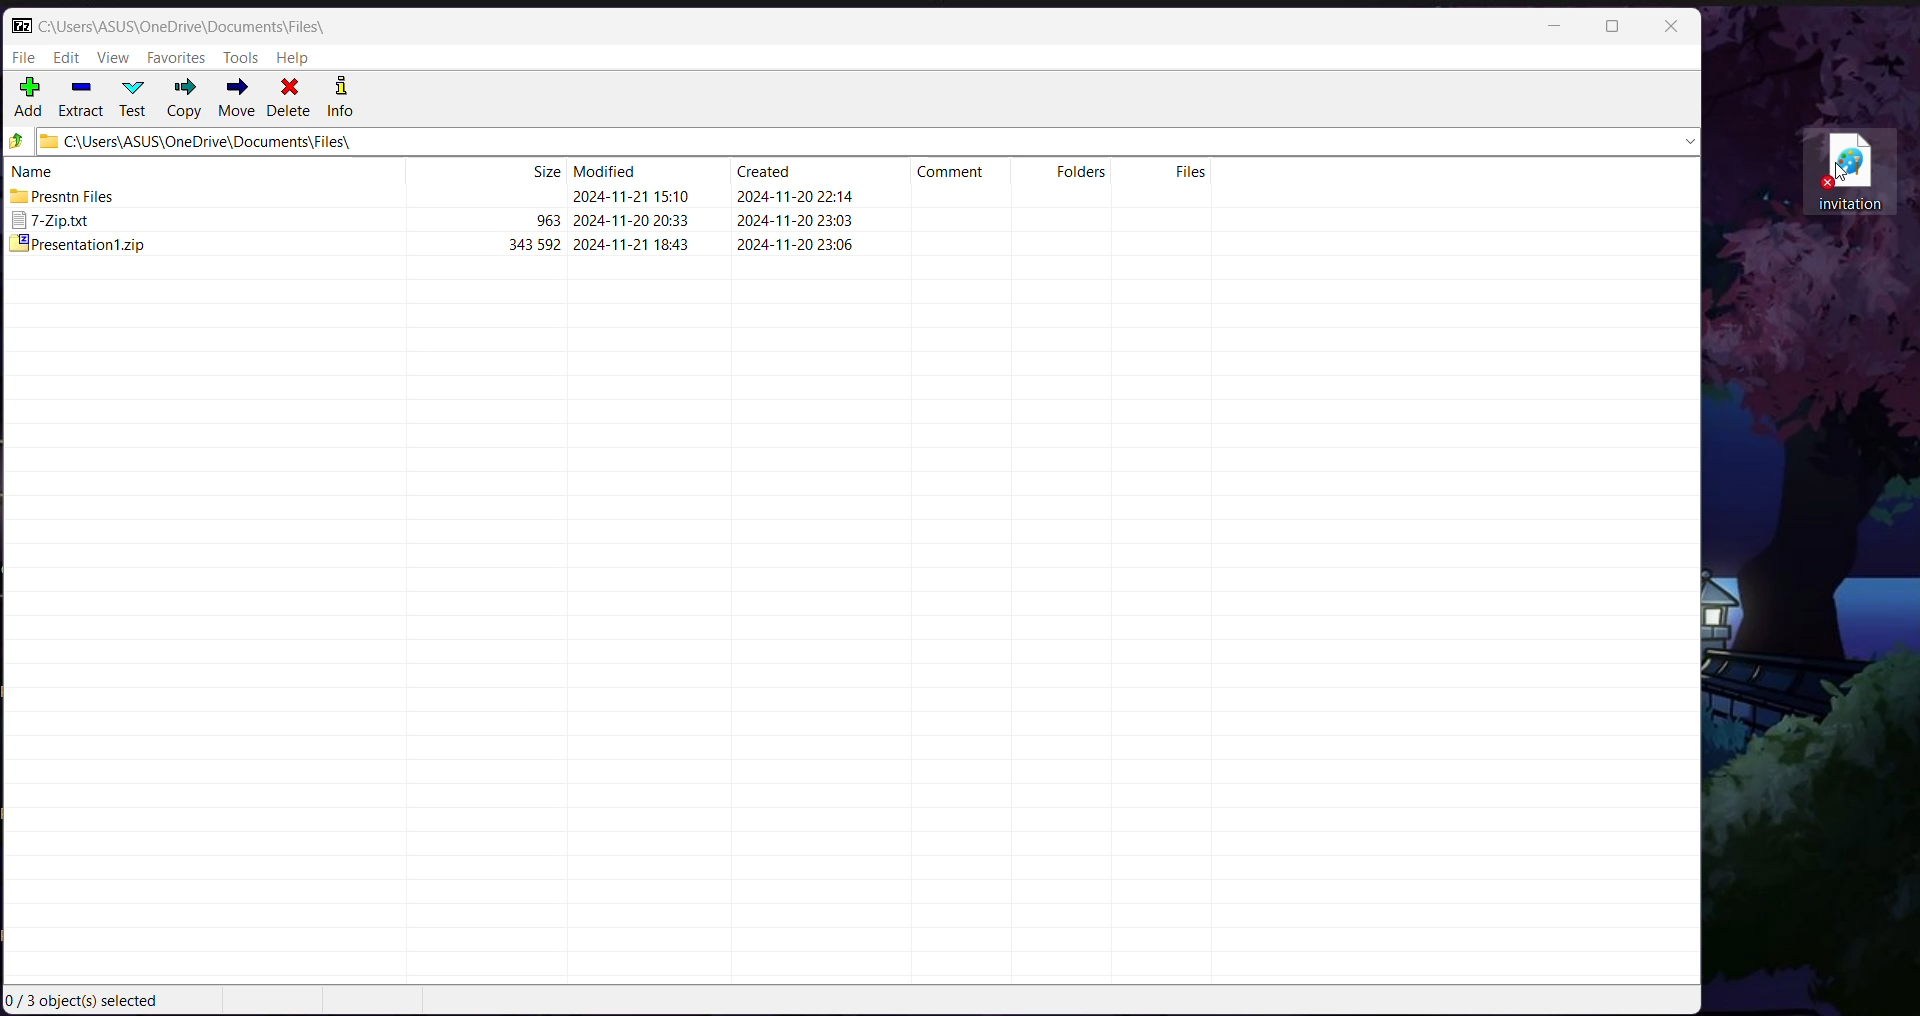  I want to click on Current Folder Path, so click(182, 26).